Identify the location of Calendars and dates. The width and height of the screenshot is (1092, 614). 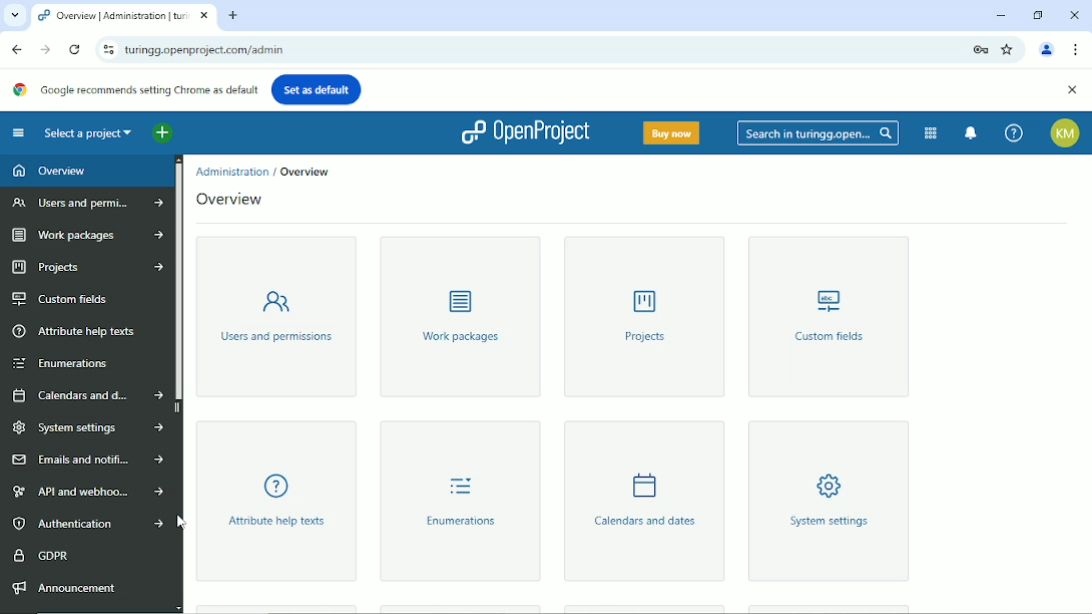
(87, 393).